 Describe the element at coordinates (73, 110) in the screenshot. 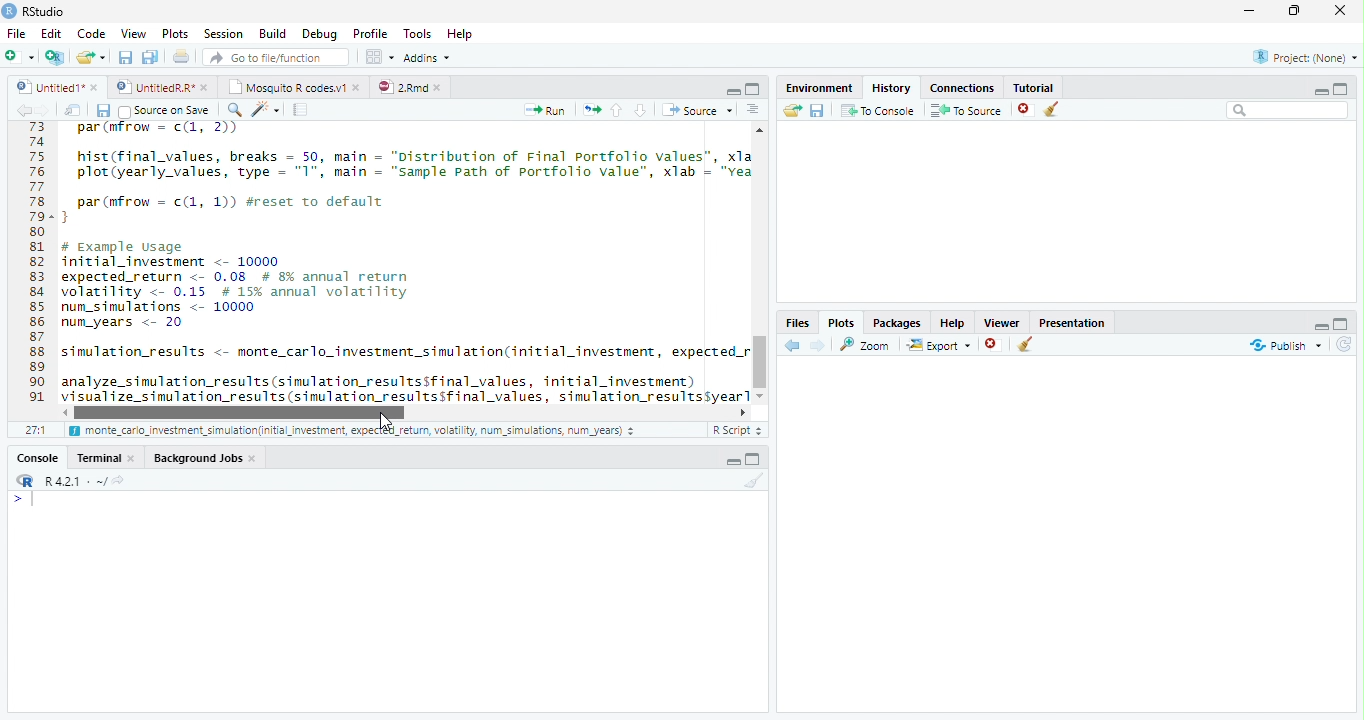

I see `Open in new window` at that location.